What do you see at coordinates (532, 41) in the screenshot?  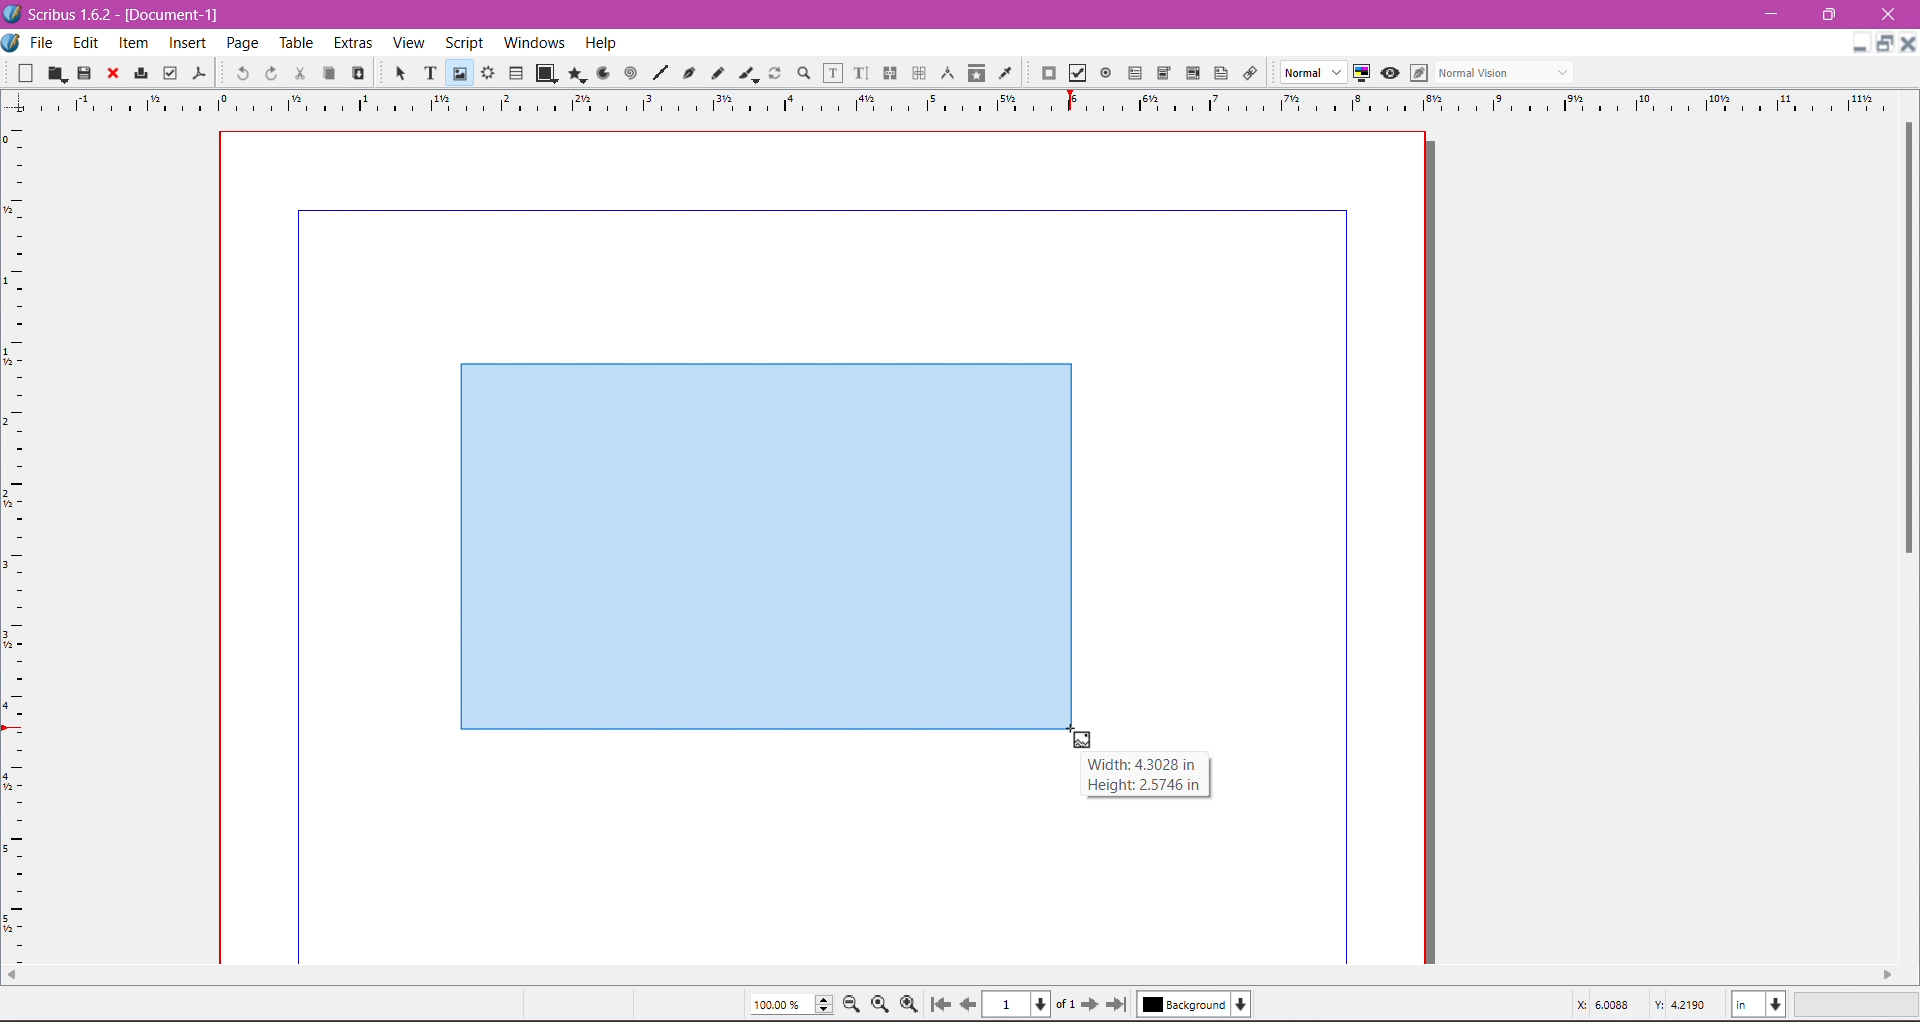 I see `Windows` at bounding box center [532, 41].